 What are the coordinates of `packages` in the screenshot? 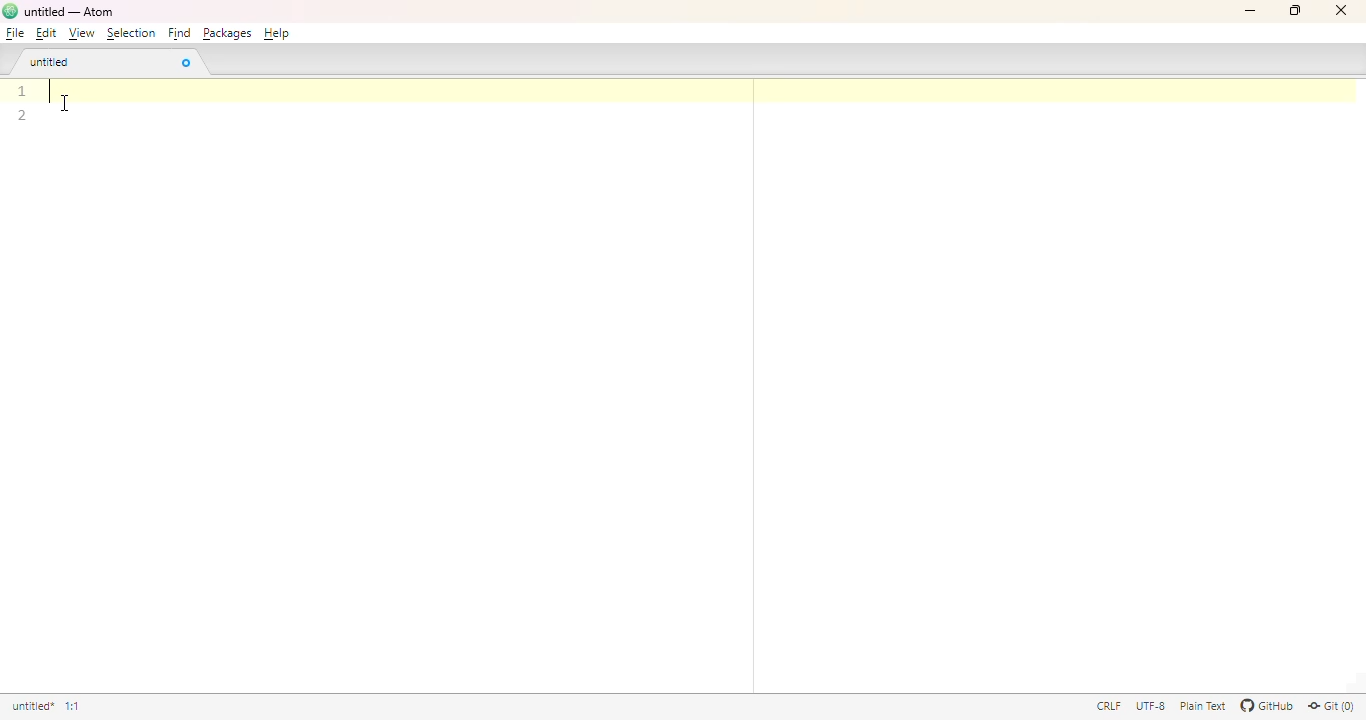 It's located at (227, 34).